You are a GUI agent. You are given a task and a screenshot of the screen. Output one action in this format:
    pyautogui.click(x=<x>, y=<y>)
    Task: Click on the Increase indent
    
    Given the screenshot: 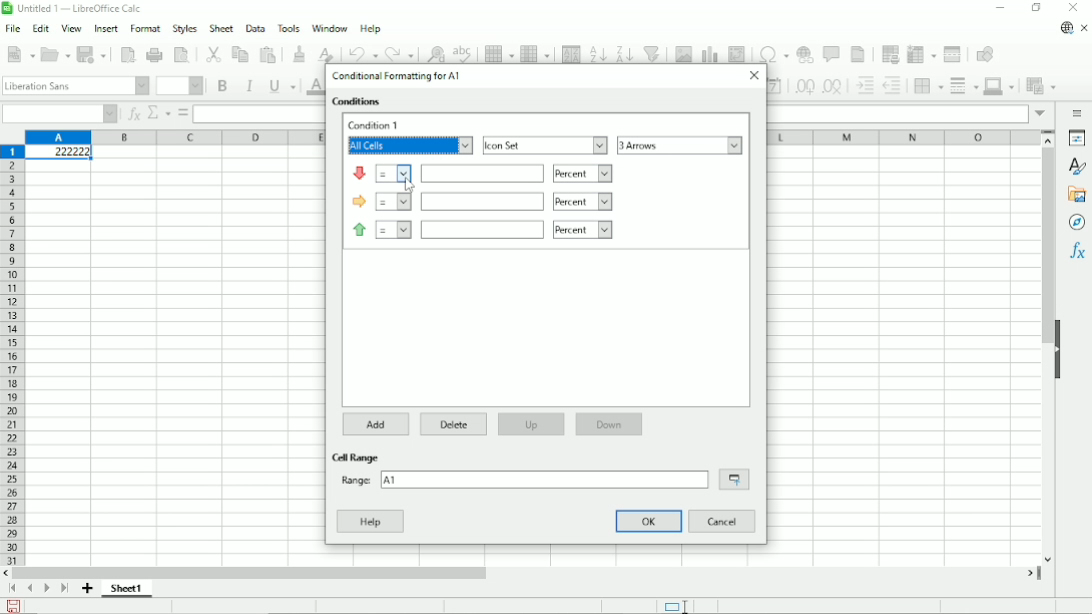 What is the action you would take?
    pyautogui.click(x=864, y=86)
    